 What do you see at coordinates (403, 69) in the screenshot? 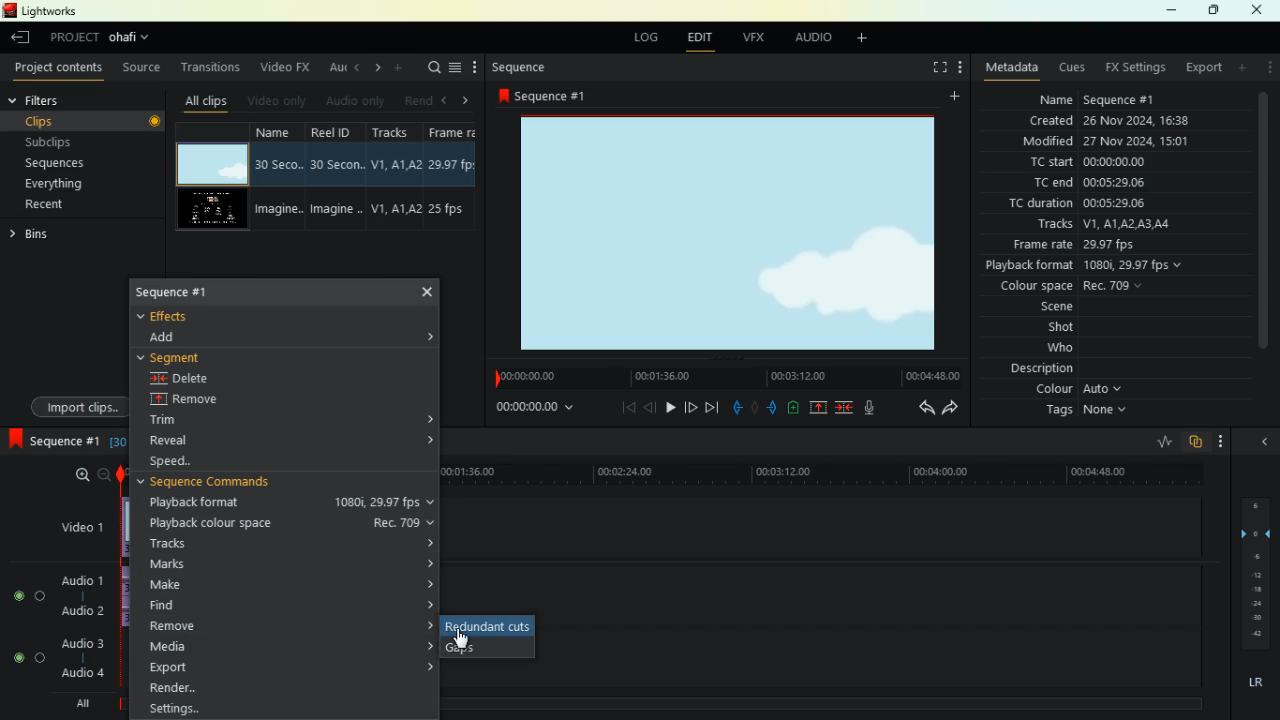
I see `more` at bounding box center [403, 69].